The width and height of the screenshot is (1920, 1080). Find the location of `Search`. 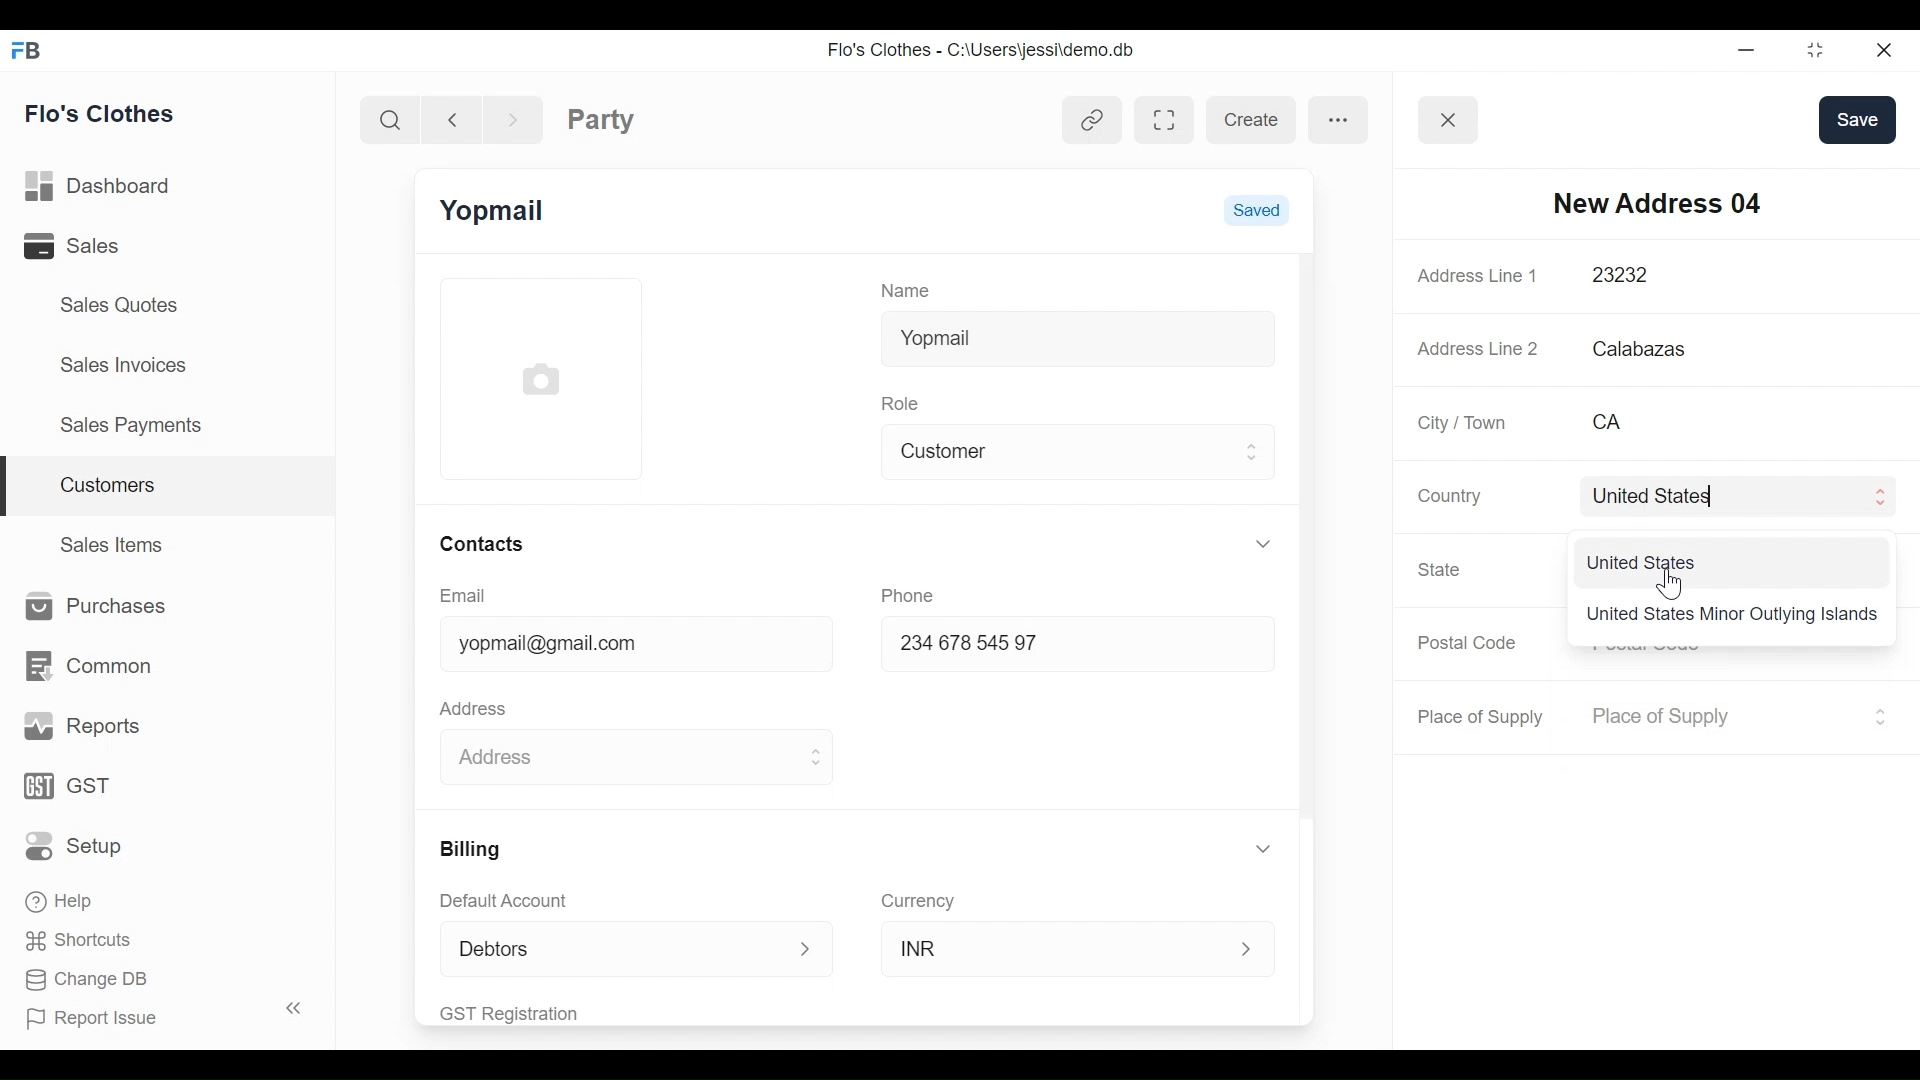

Search is located at coordinates (394, 119).